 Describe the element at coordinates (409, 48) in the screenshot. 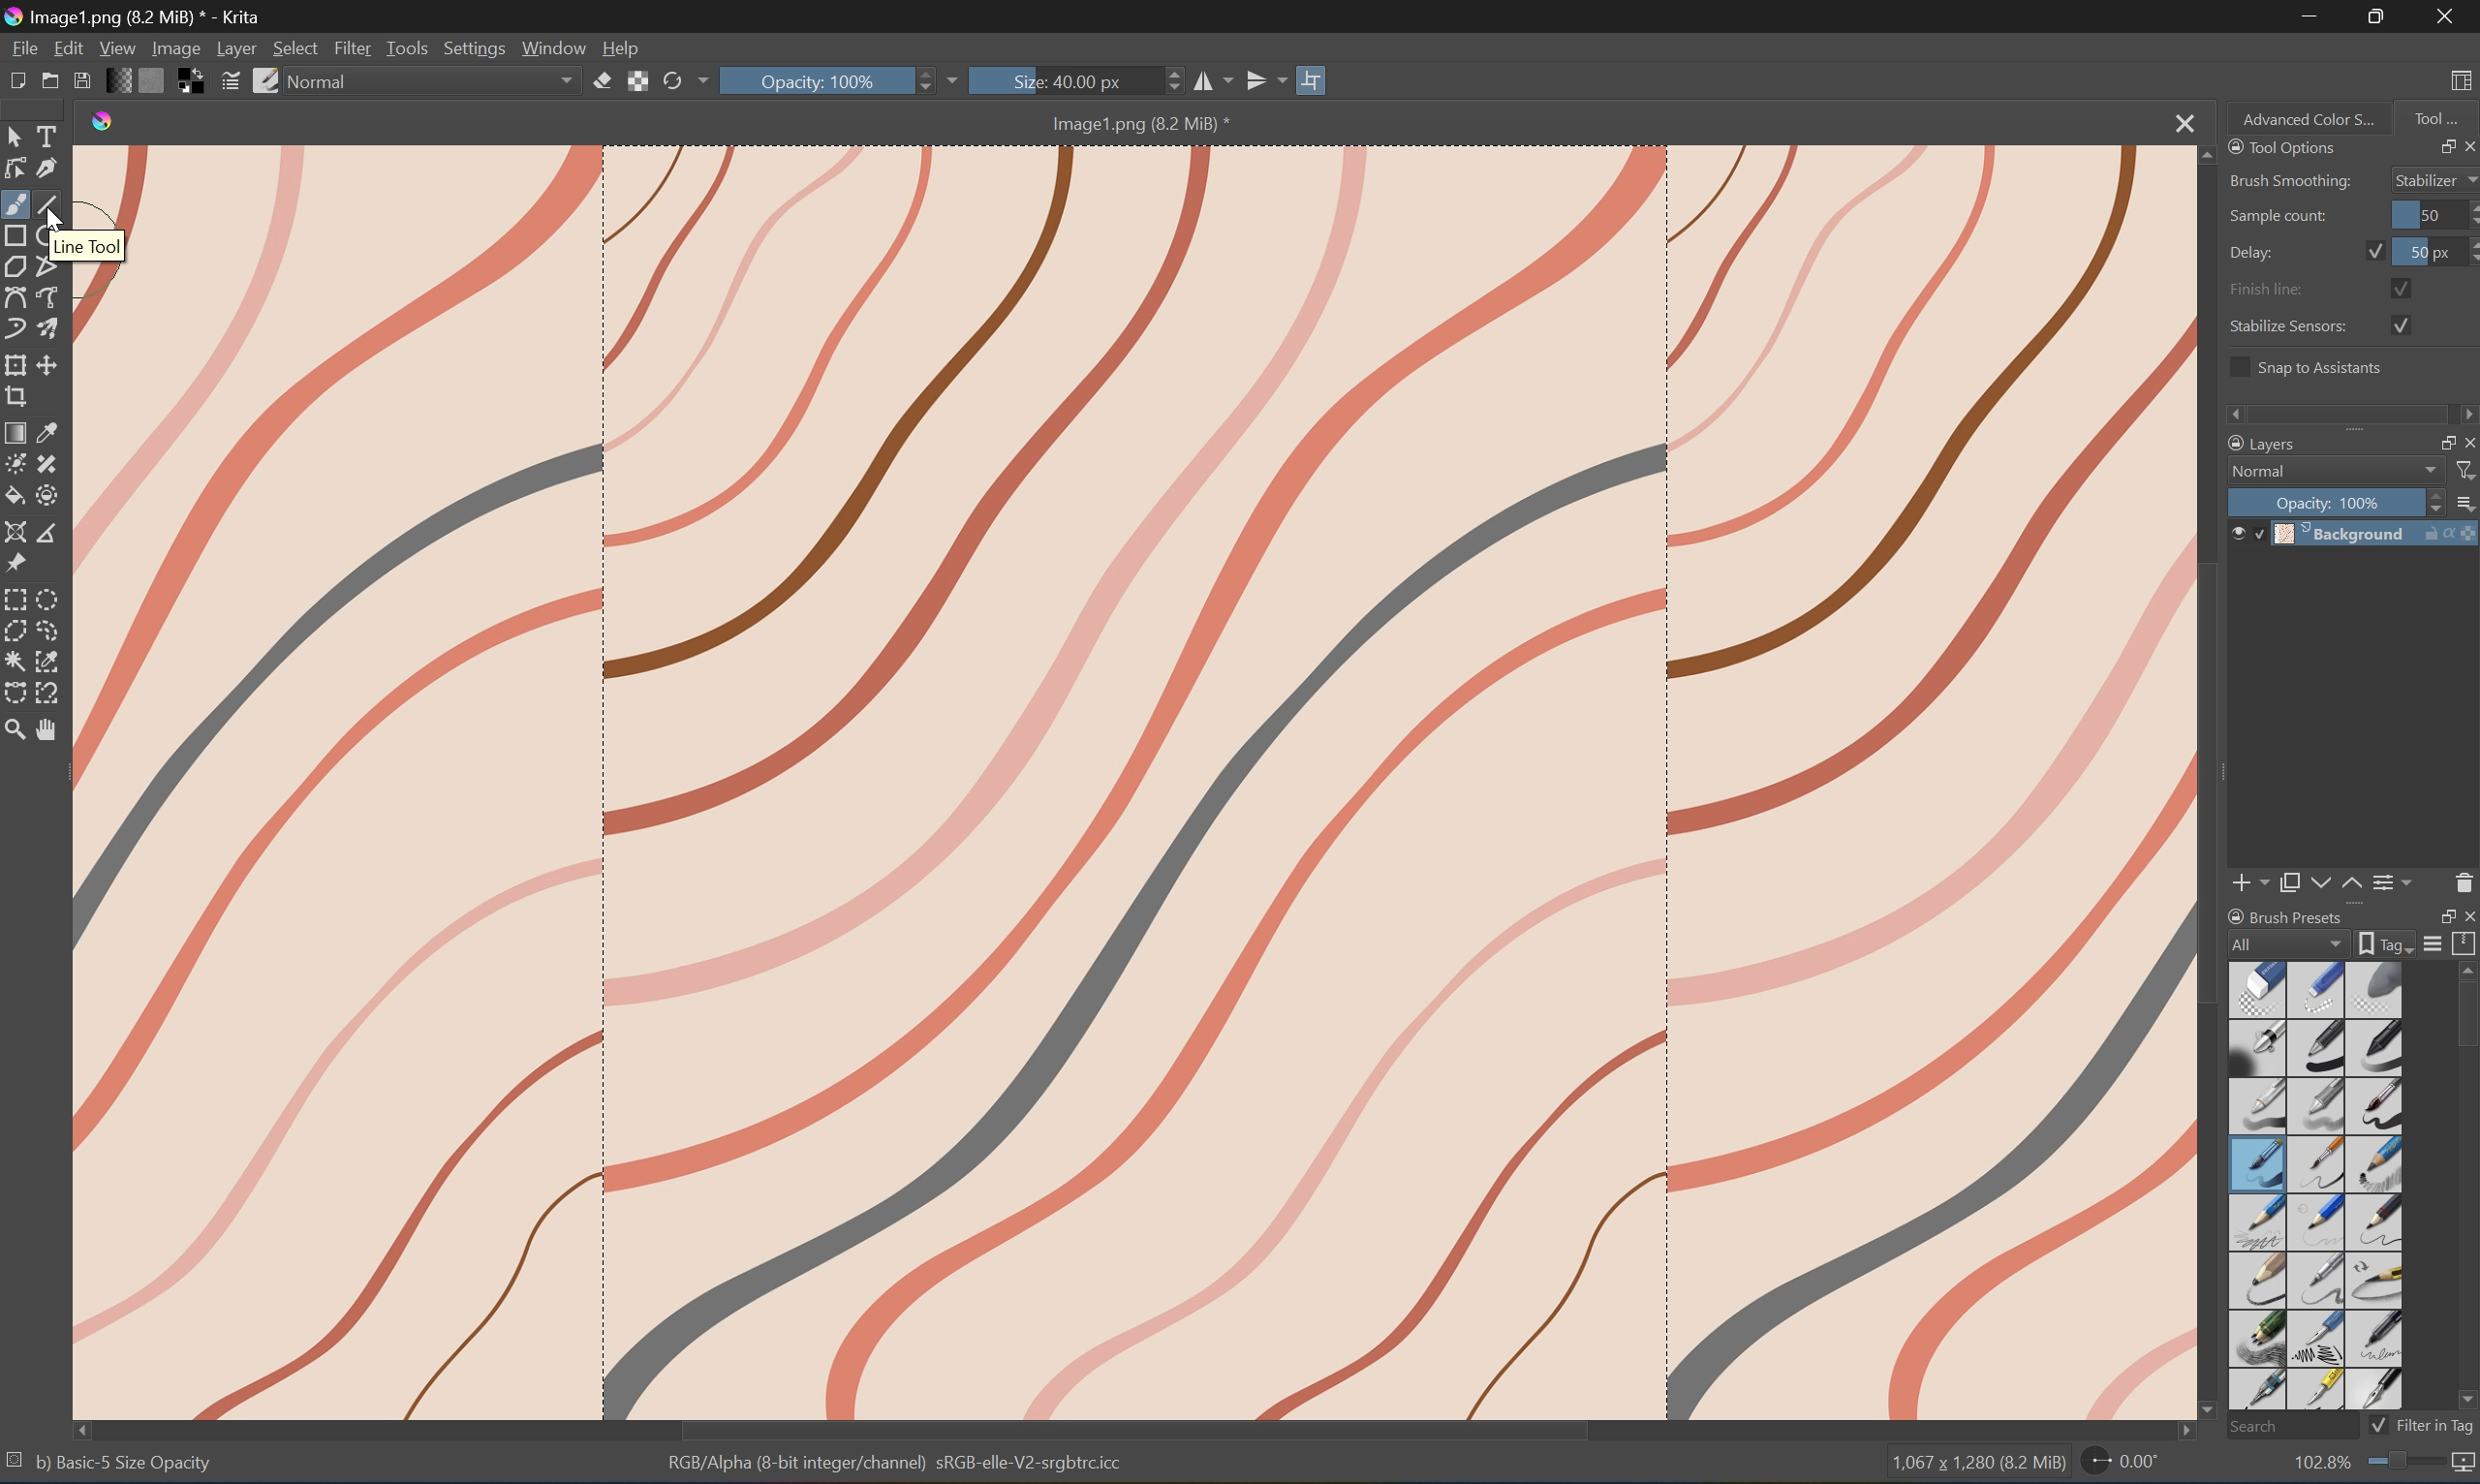

I see `Tools` at that location.